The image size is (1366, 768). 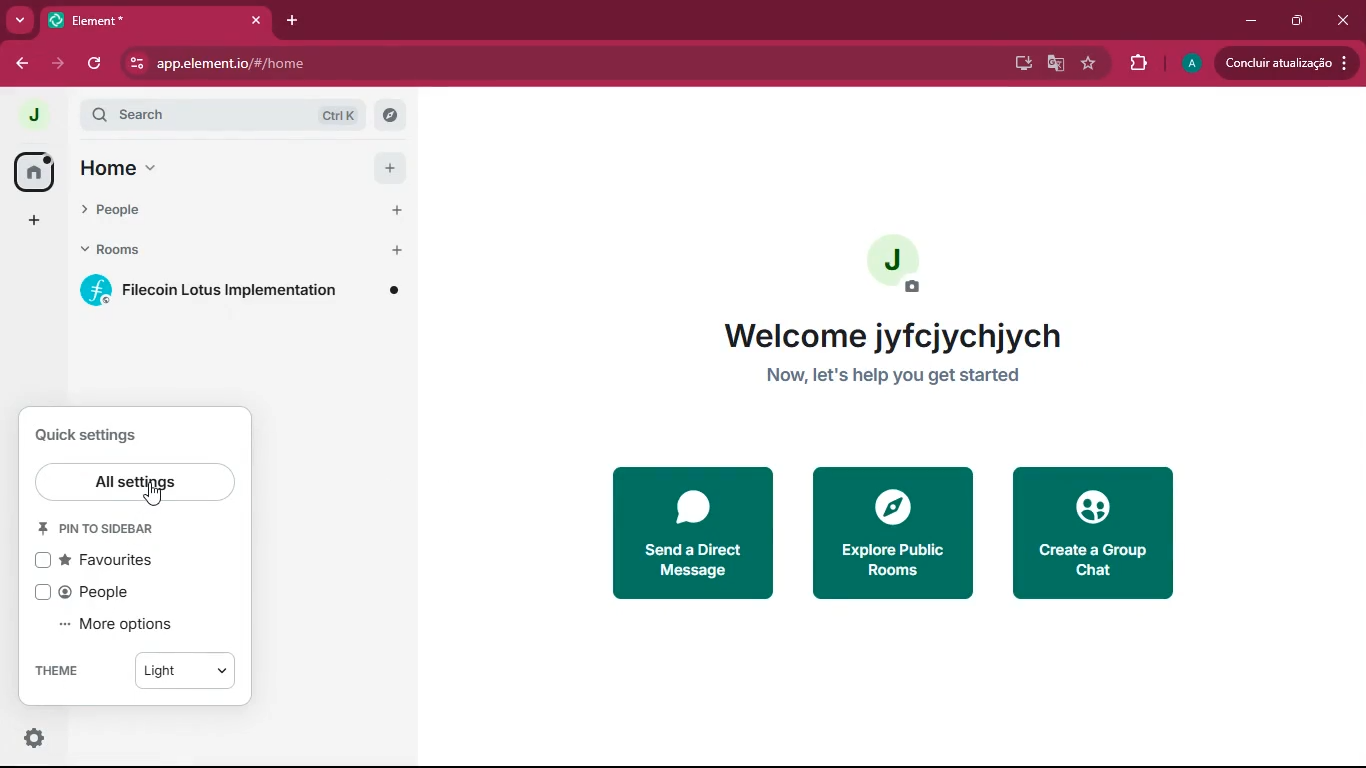 What do you see at coordinates (157, 495) in the screenshot?
I see `Cursor` at bounding box center [157, 495].